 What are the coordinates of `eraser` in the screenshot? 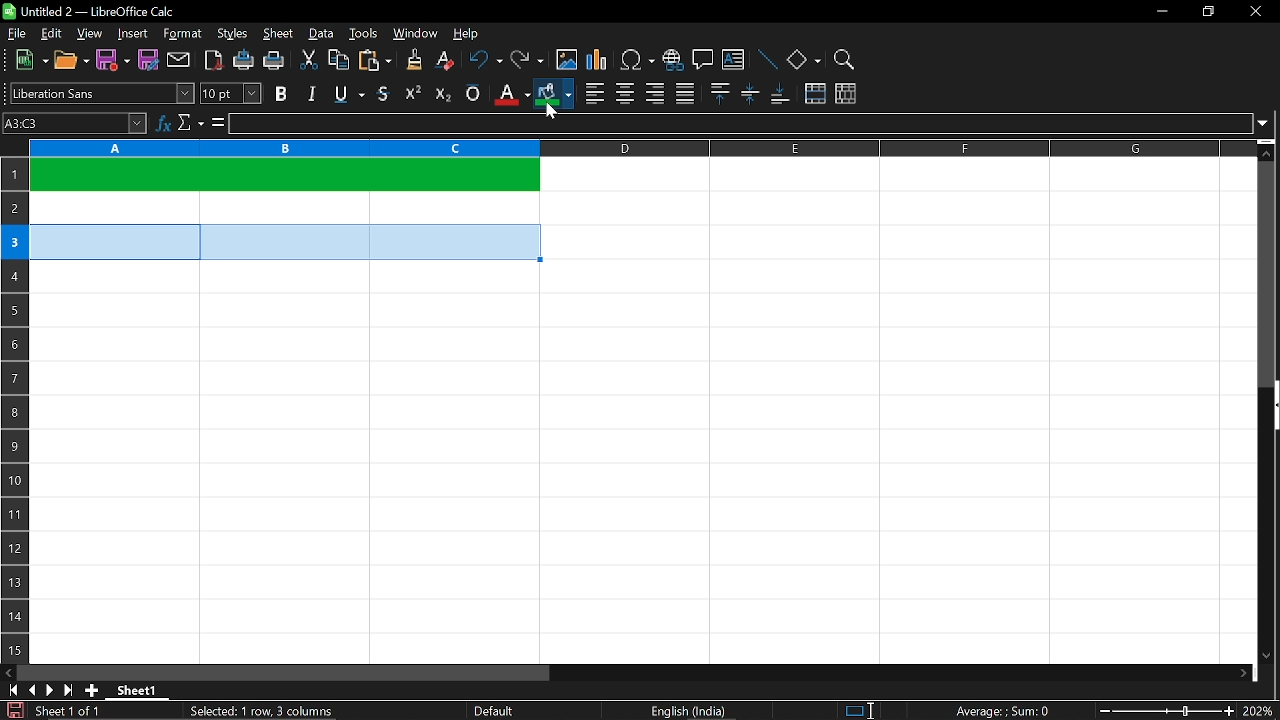 It's located at (442, 61).